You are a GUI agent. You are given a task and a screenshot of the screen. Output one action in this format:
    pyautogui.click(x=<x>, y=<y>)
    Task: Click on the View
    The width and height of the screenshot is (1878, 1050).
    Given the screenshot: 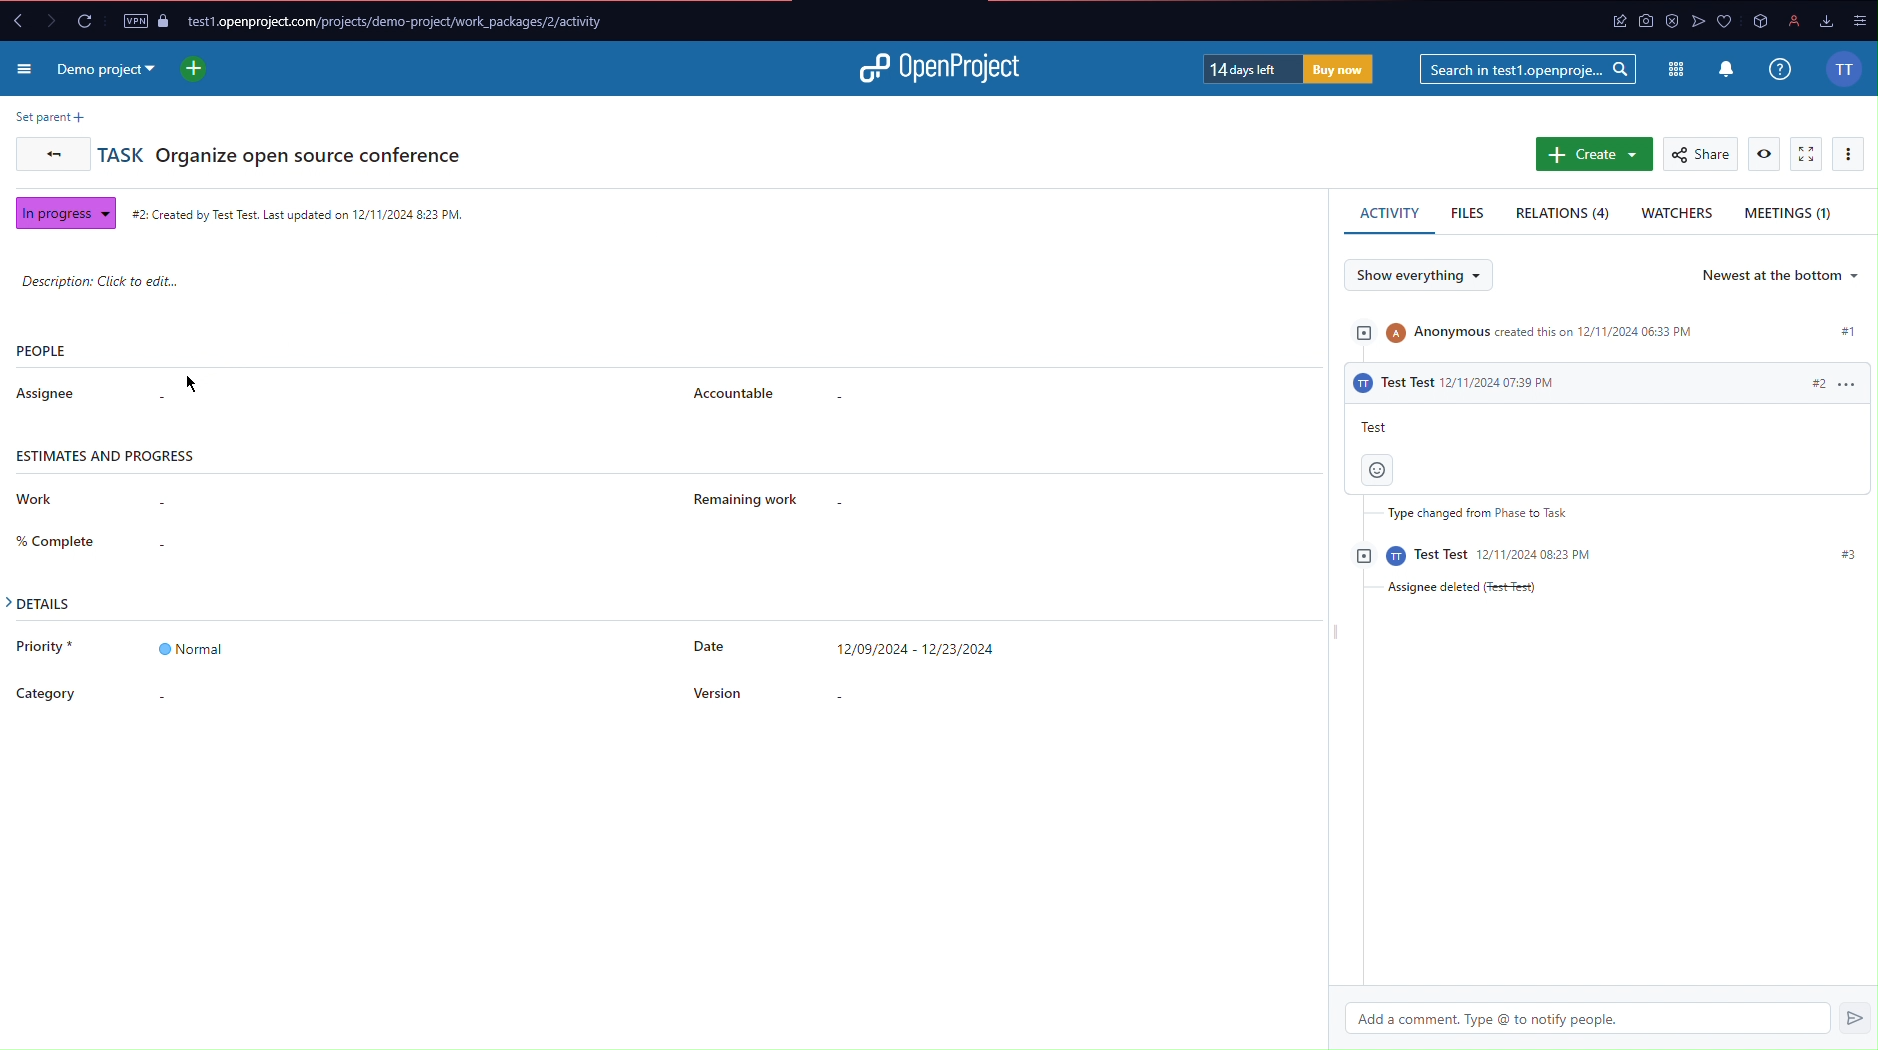 What is the action you would take?
    pyautogui.click(x=1762, y=153)
    